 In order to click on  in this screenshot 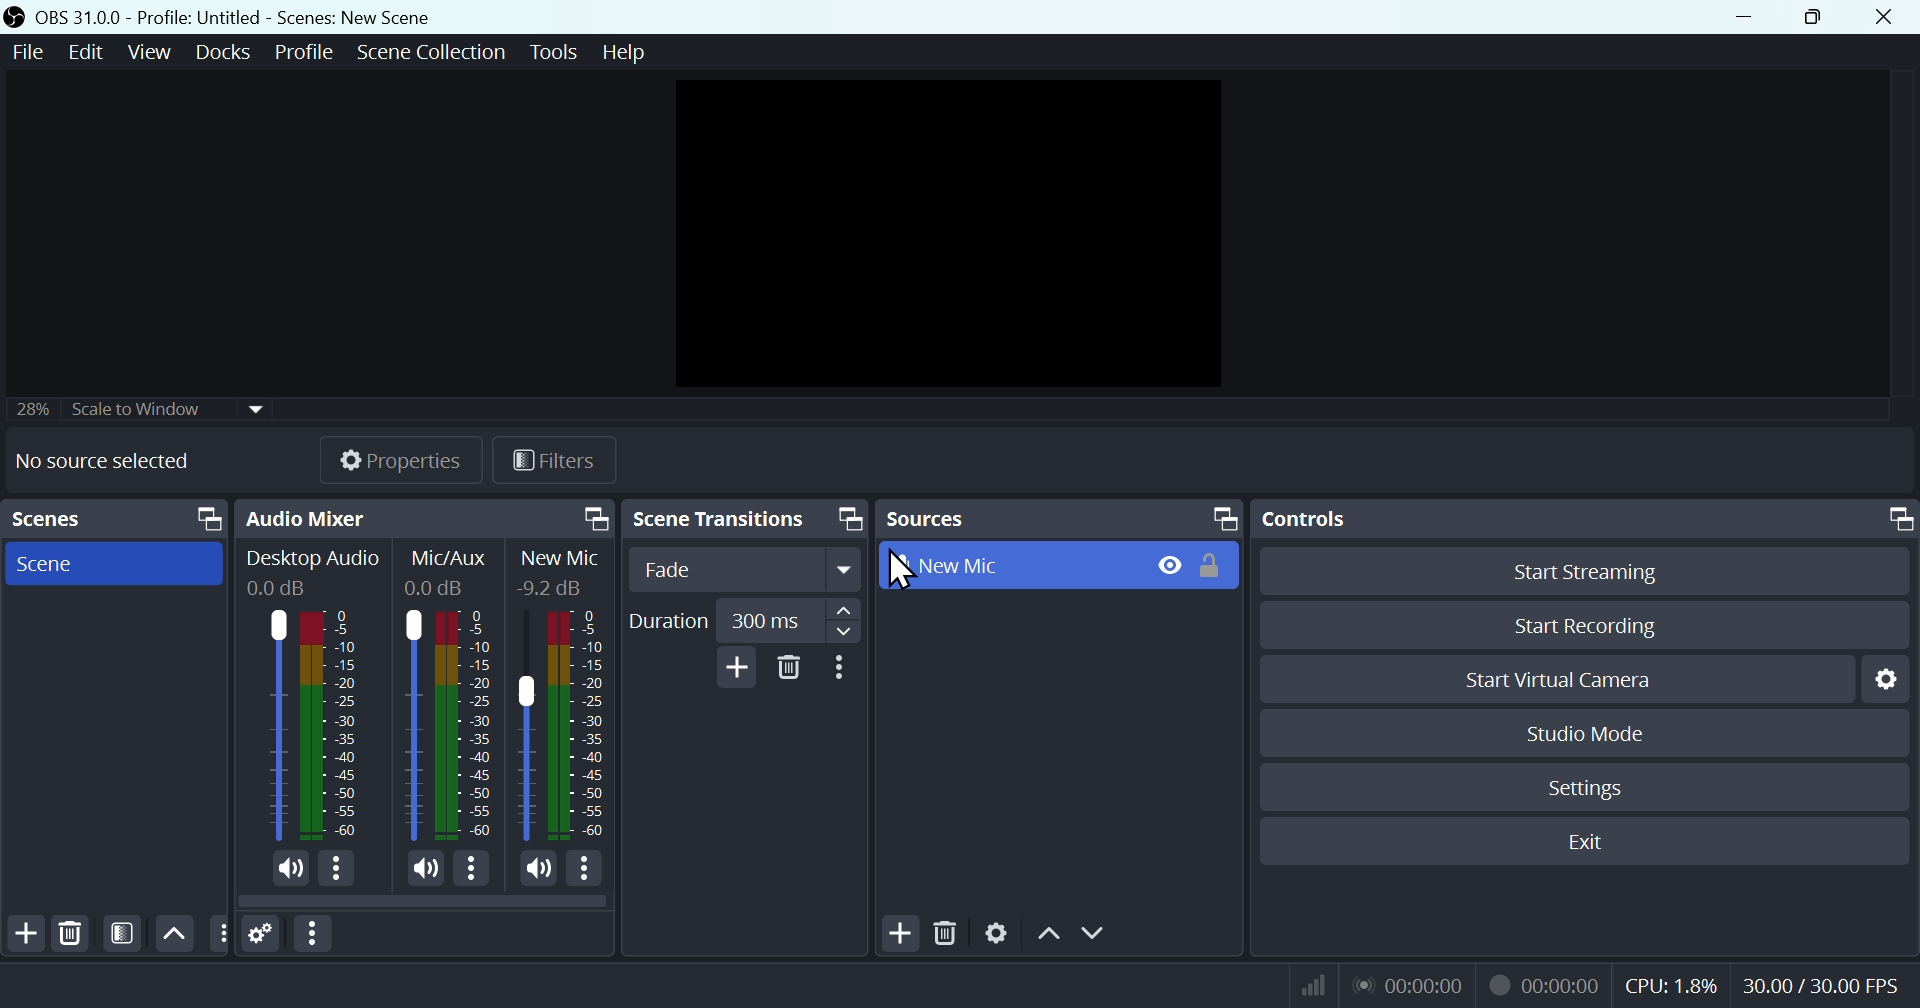, I will do `click(221, 935)`.